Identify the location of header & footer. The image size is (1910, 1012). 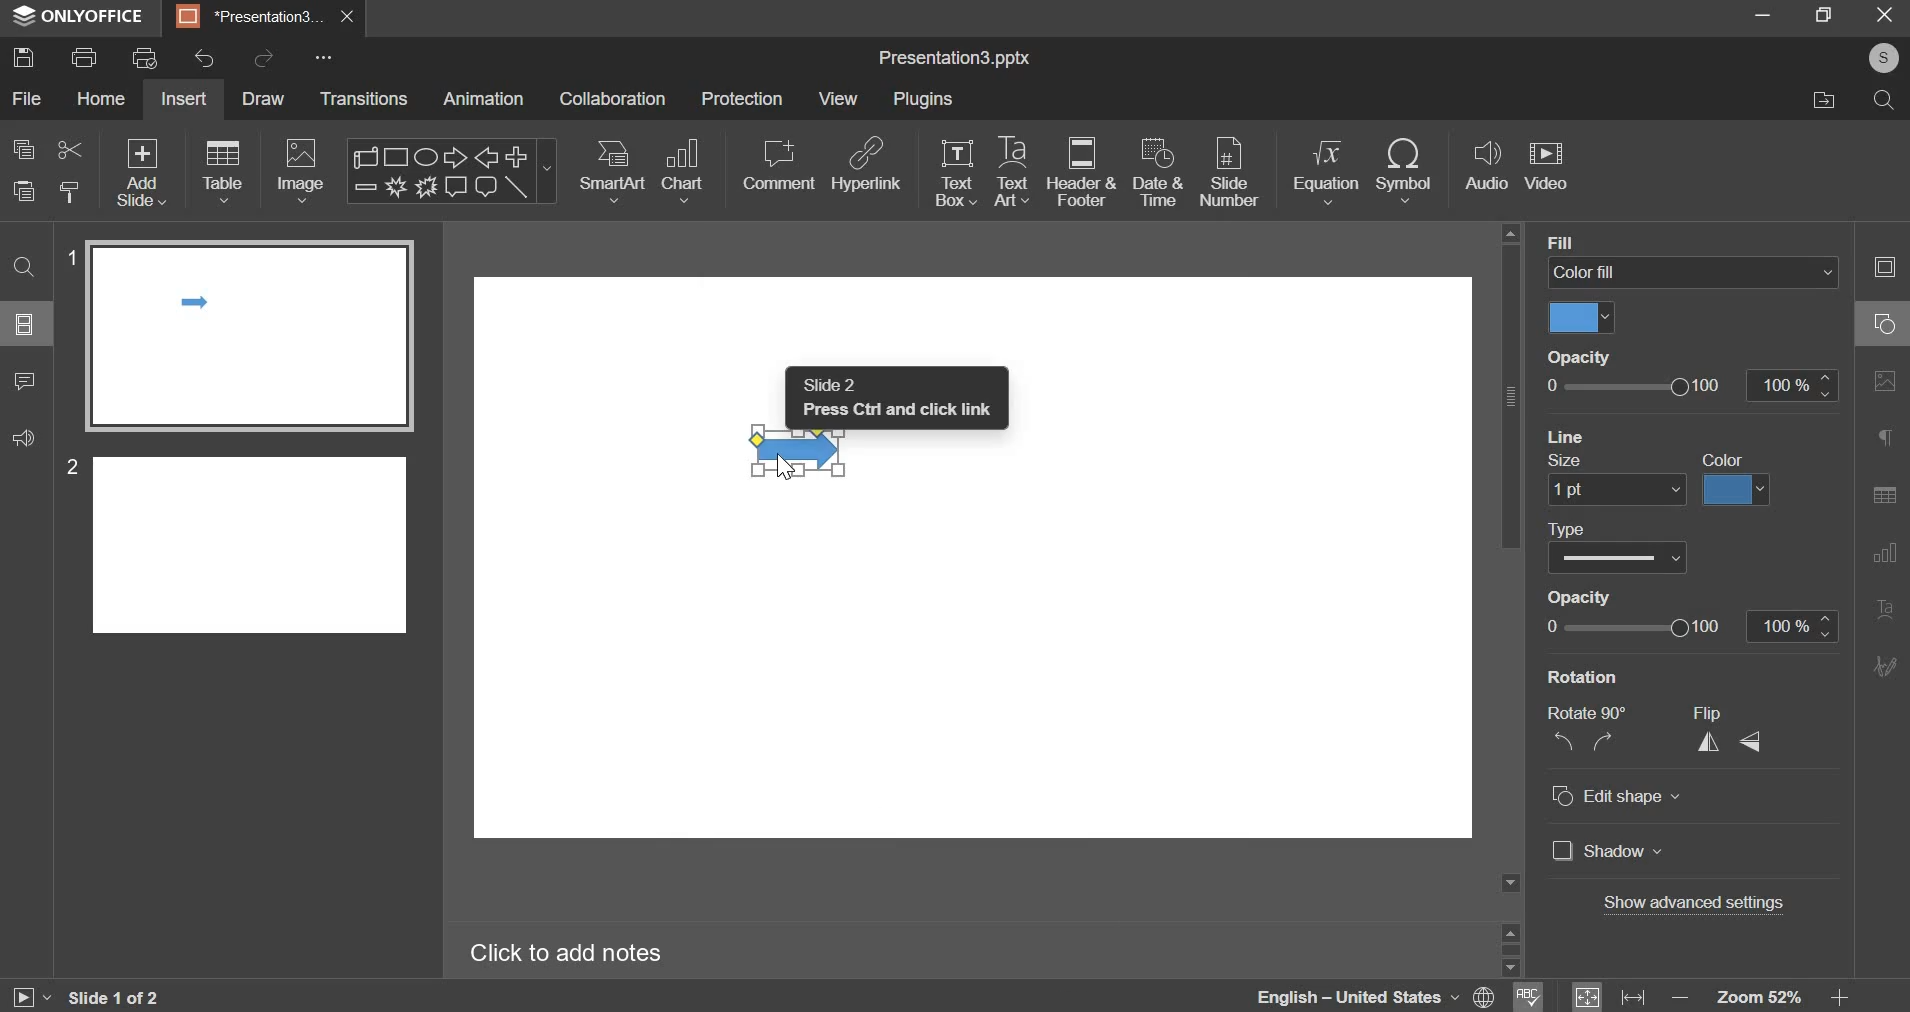
(1082, 171).